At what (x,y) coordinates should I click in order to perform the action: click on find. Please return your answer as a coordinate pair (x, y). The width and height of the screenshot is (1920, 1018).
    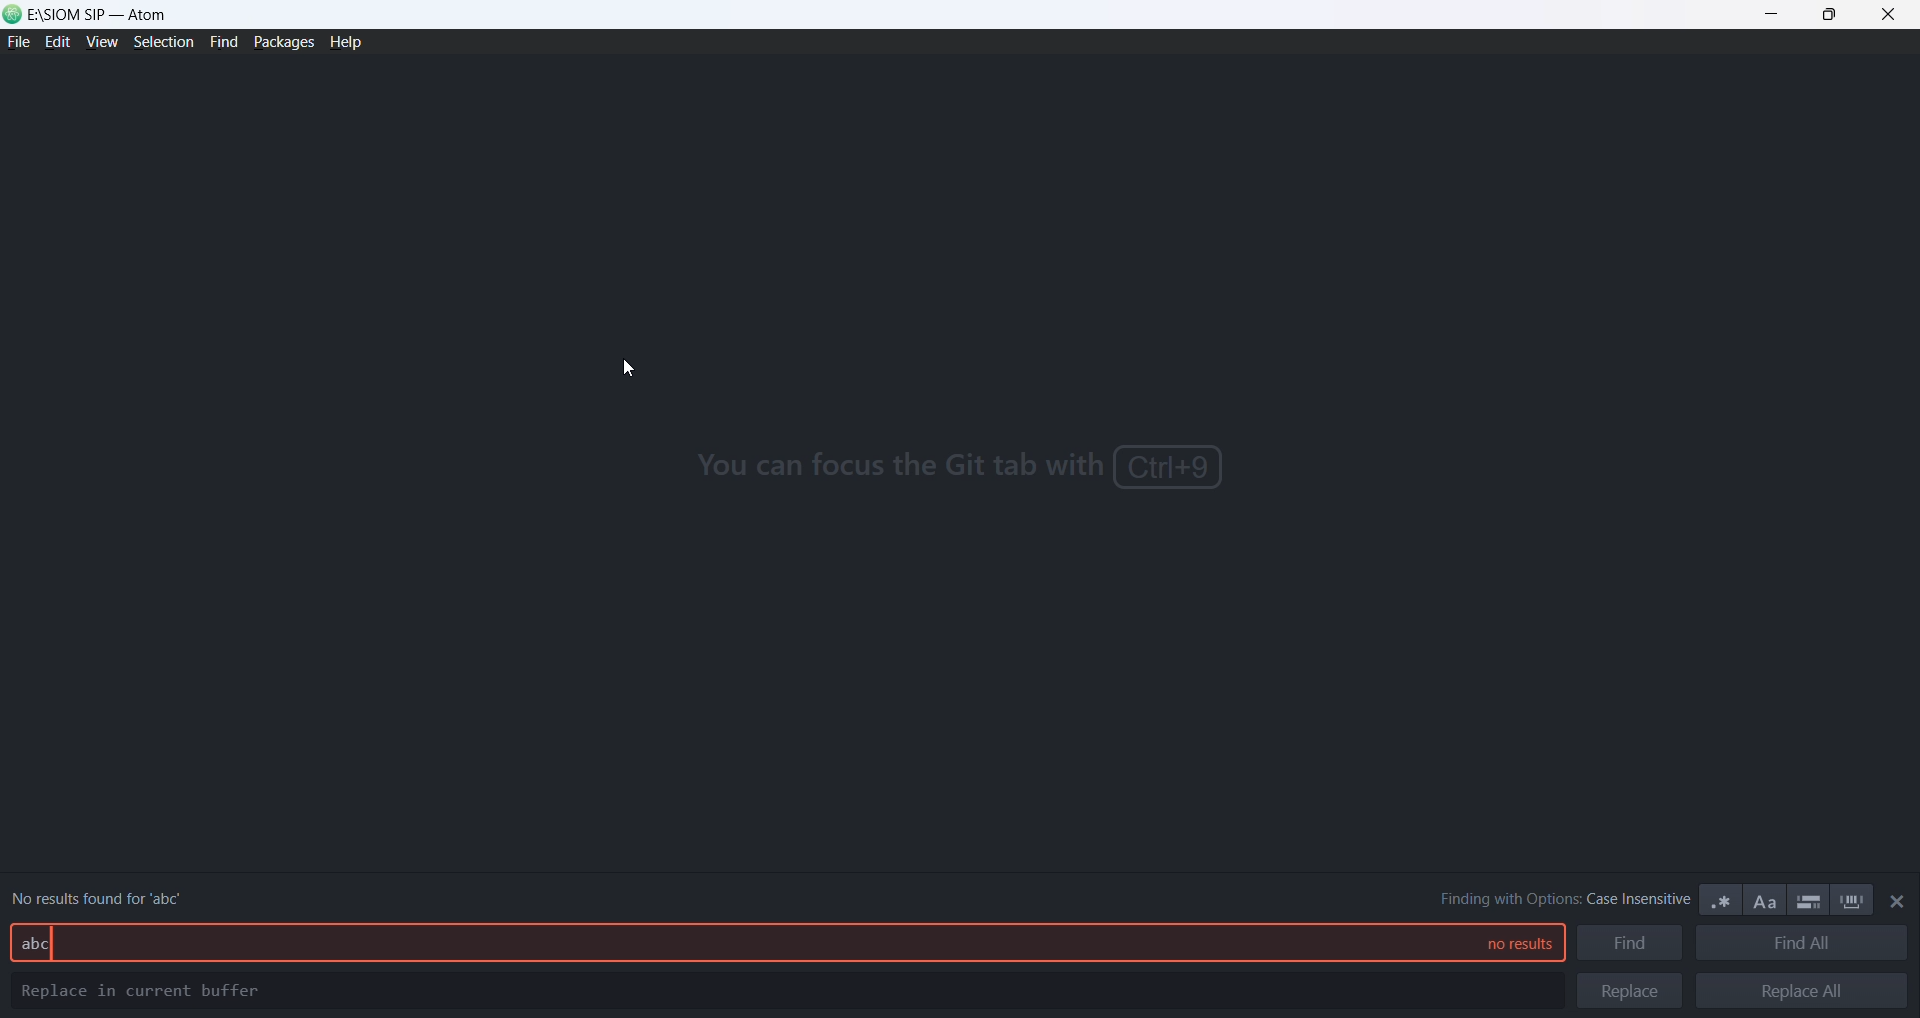
    Looking at the image, I should click on (220, 43).